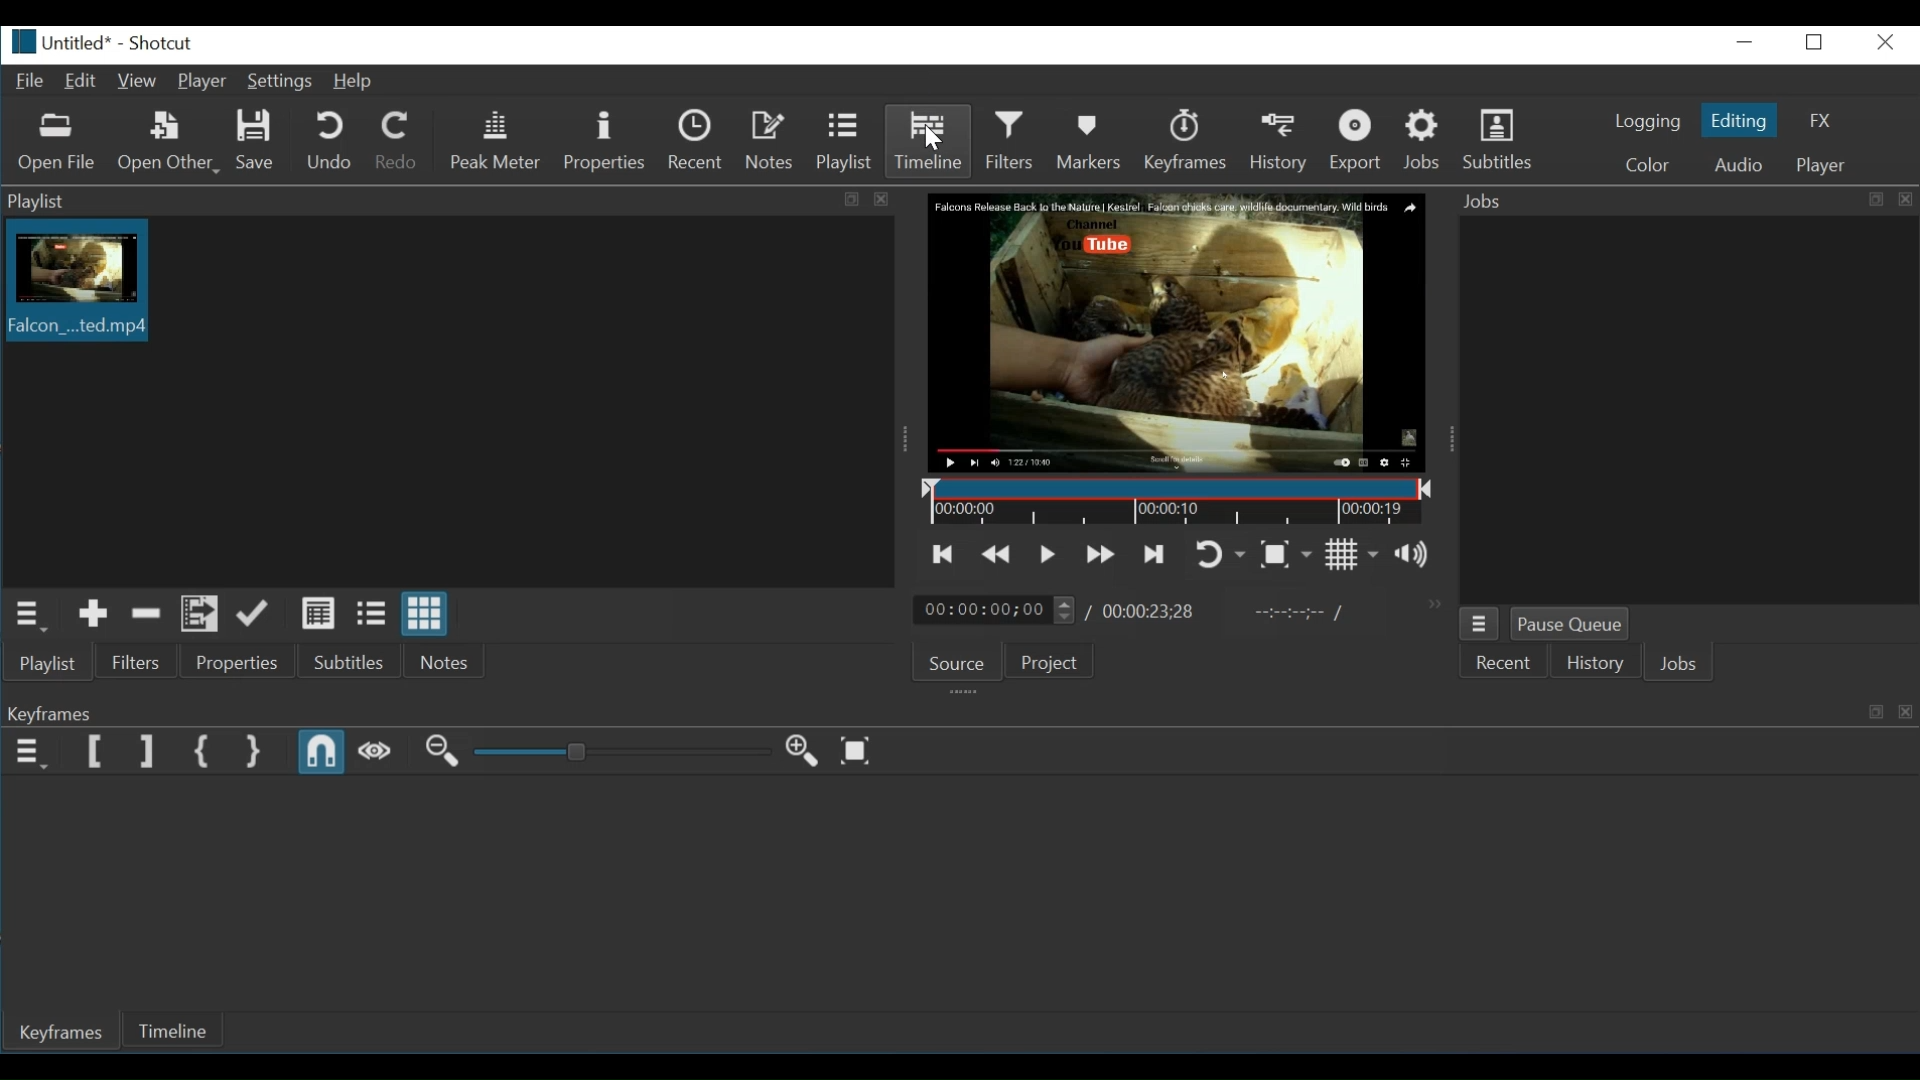  Describe the element at coordinates (1149, 613) in the screenshot. I see `Total Duration` at that location.